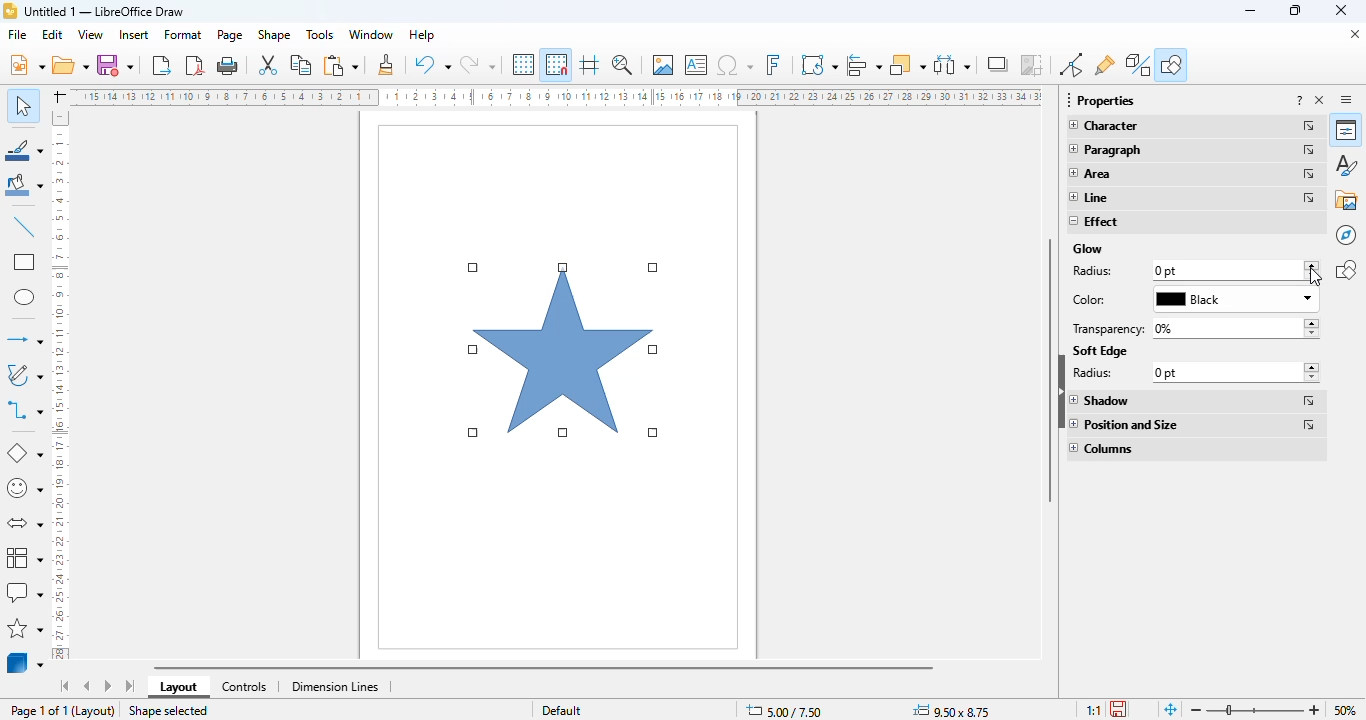  What do you see at coordinates (623, 65) in the screenshot?
I see `zoom & pan` at bounding box center [623, 65].